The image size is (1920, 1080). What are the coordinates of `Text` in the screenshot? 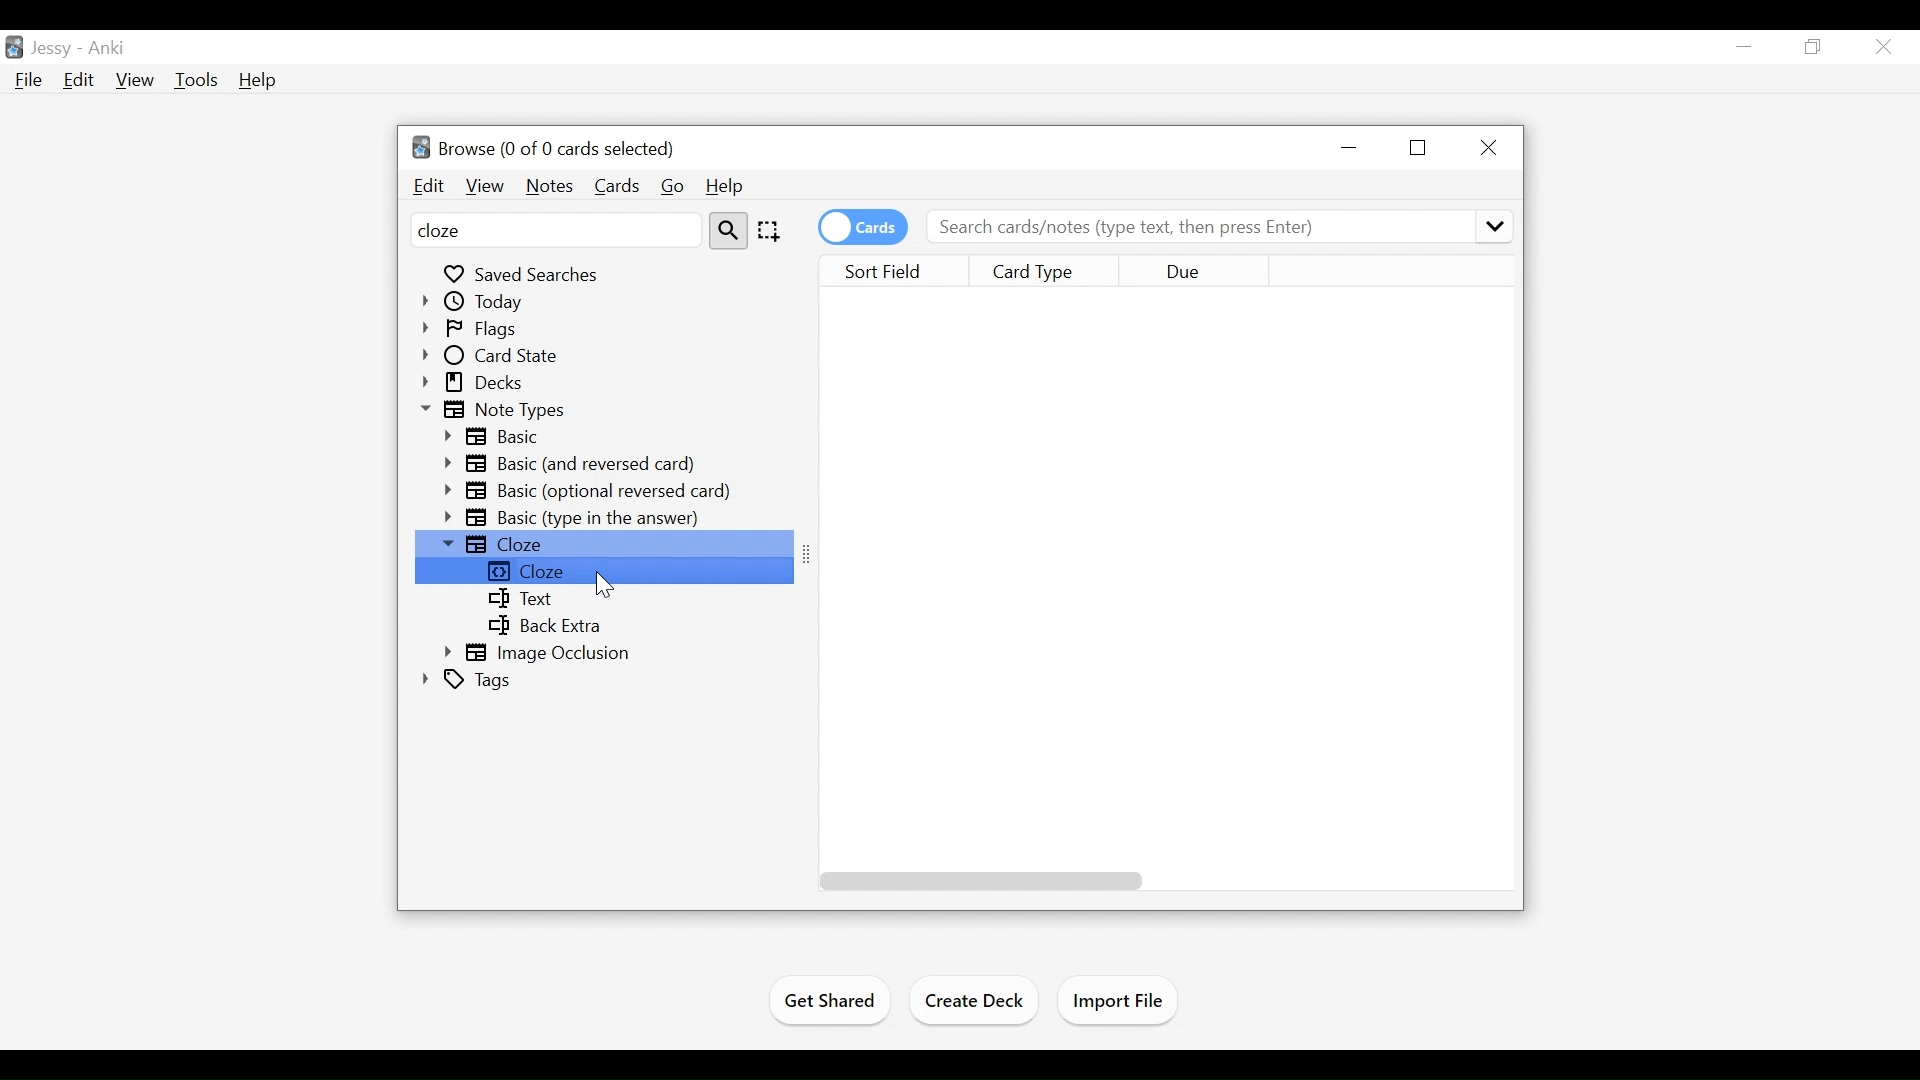 It's located at (521, 600).